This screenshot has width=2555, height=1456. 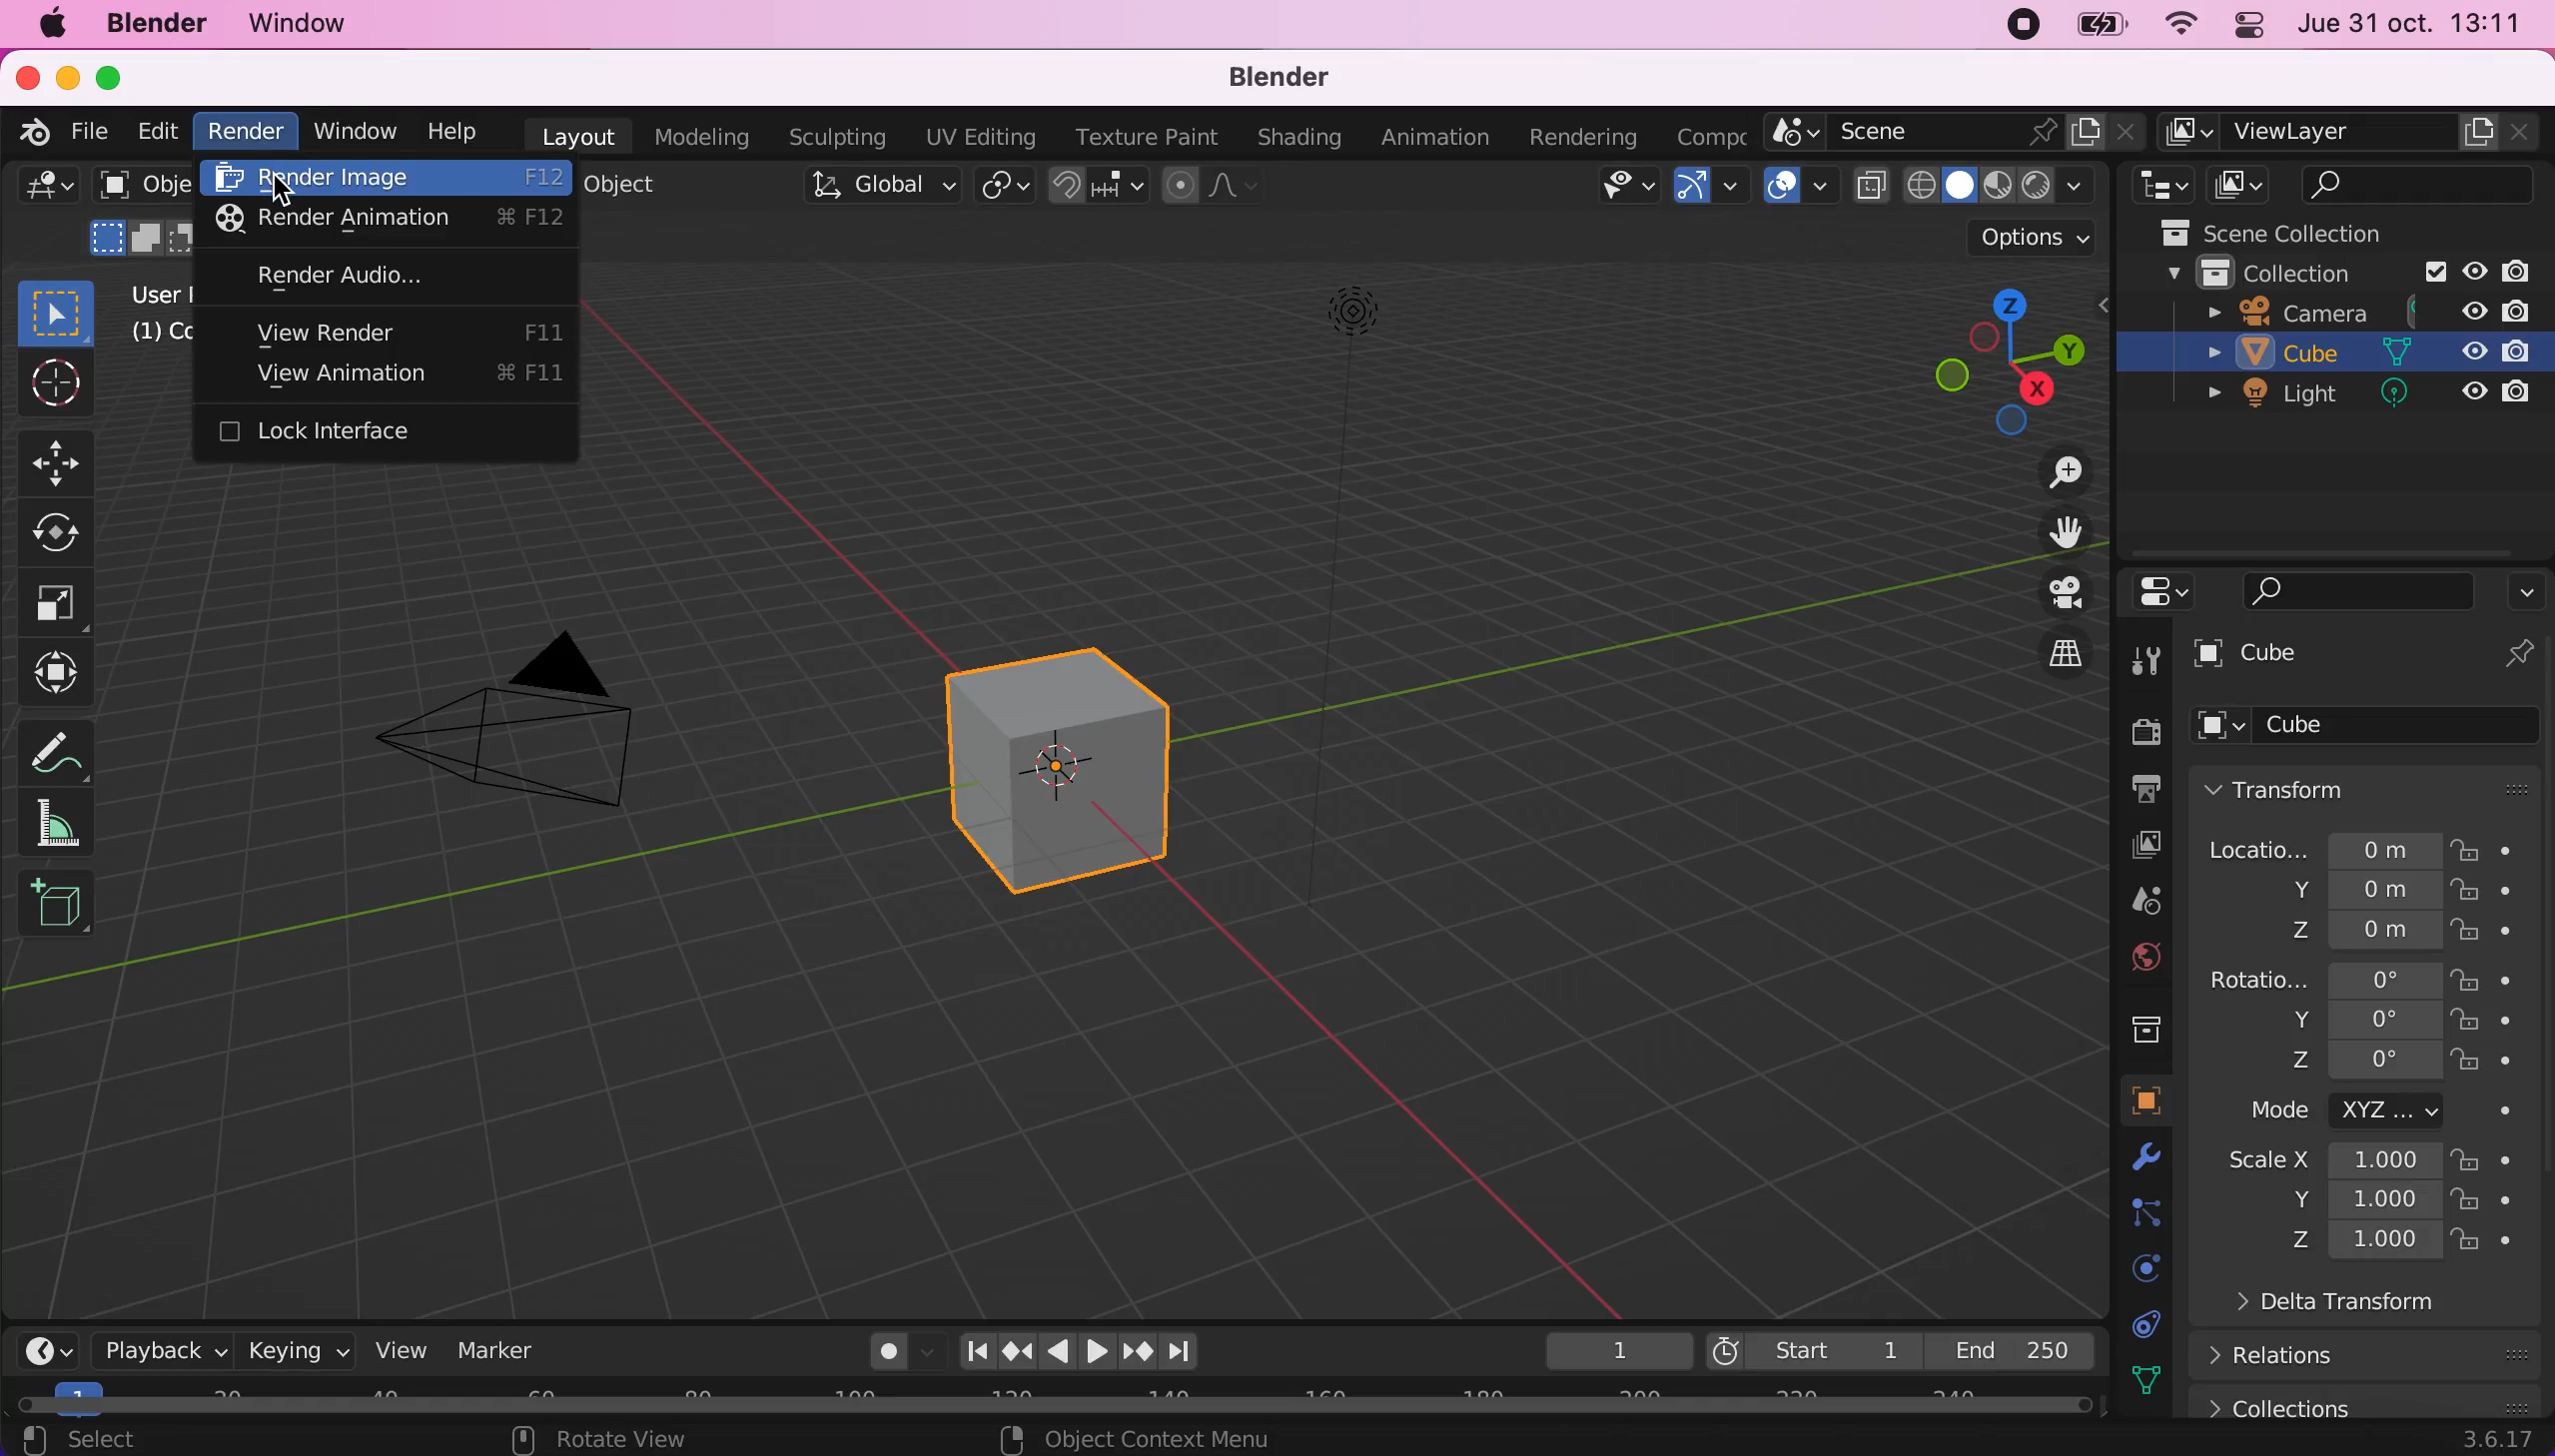 What do you see at coordinates (2343, 1022) in the screenshot?
I see `rotation y` at bounding box center [2343, 1022].